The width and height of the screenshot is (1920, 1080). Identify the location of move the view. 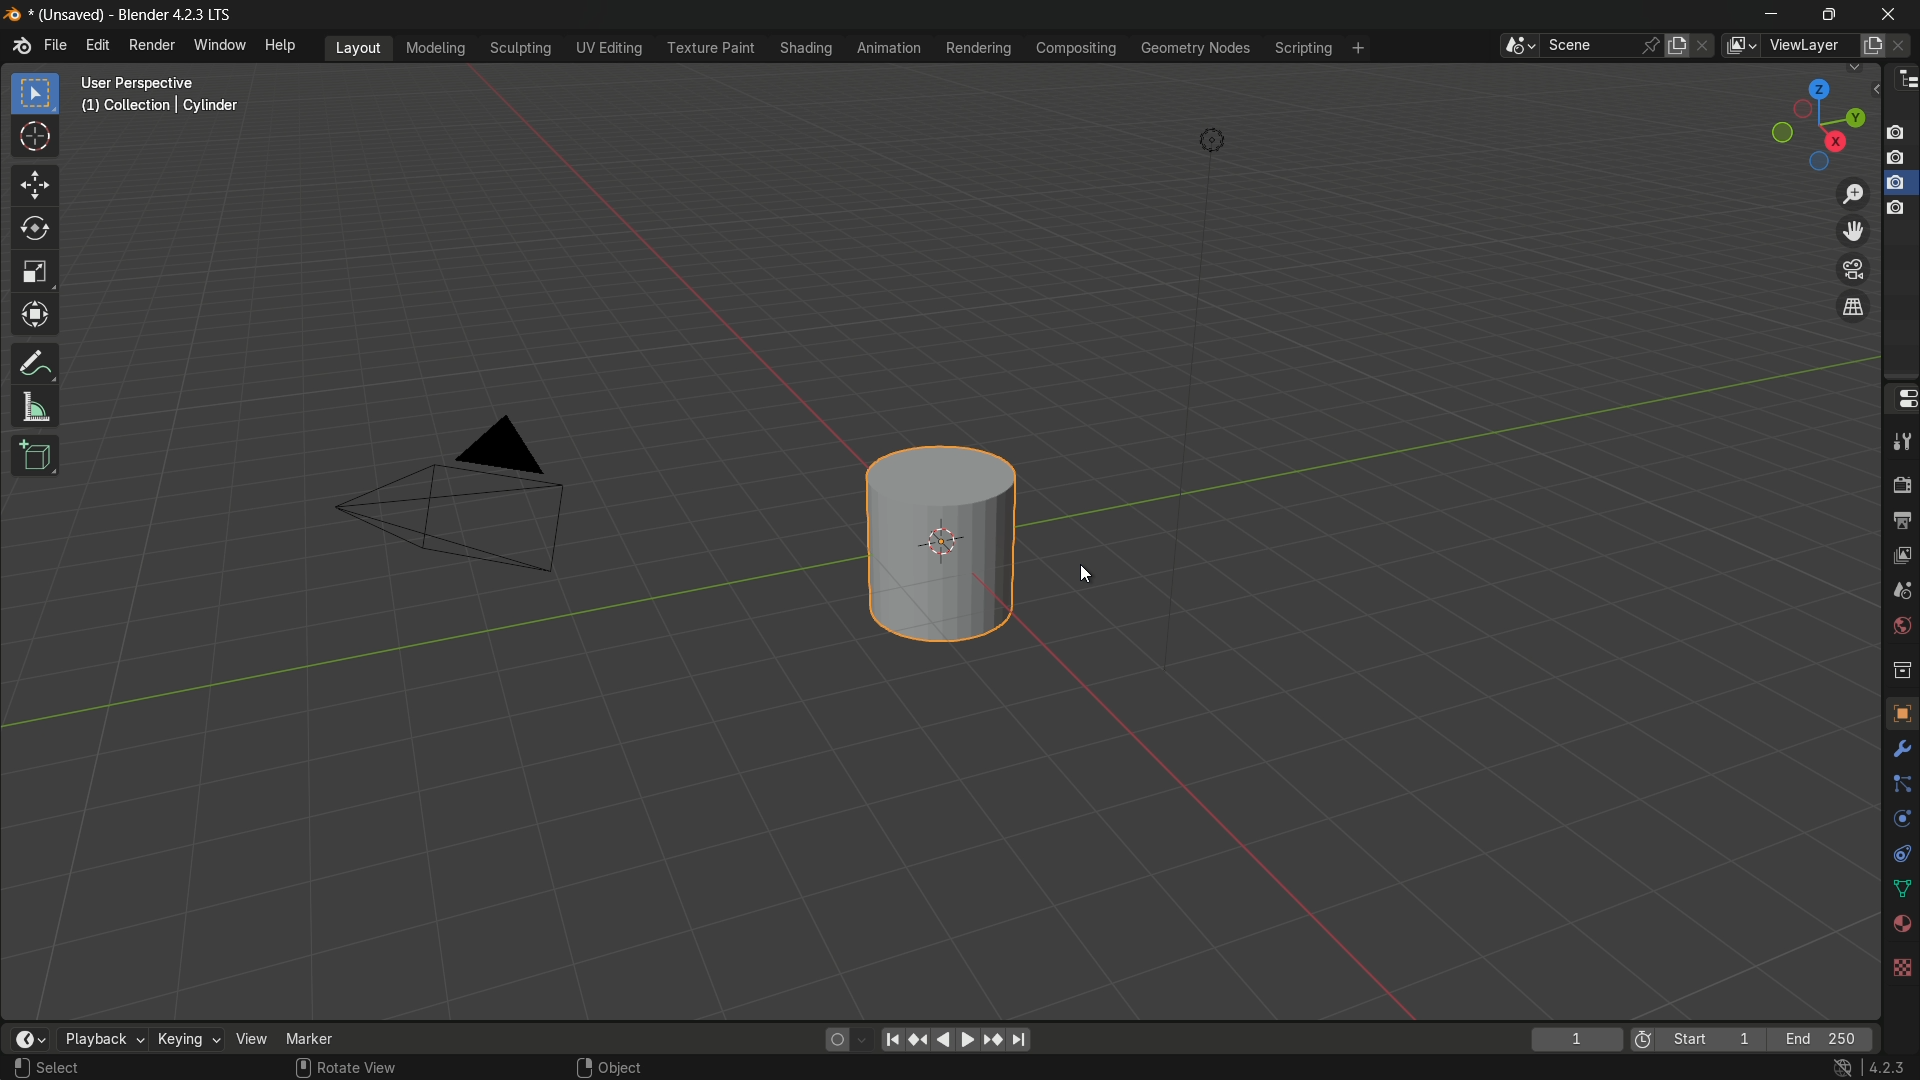
(1849, 231).